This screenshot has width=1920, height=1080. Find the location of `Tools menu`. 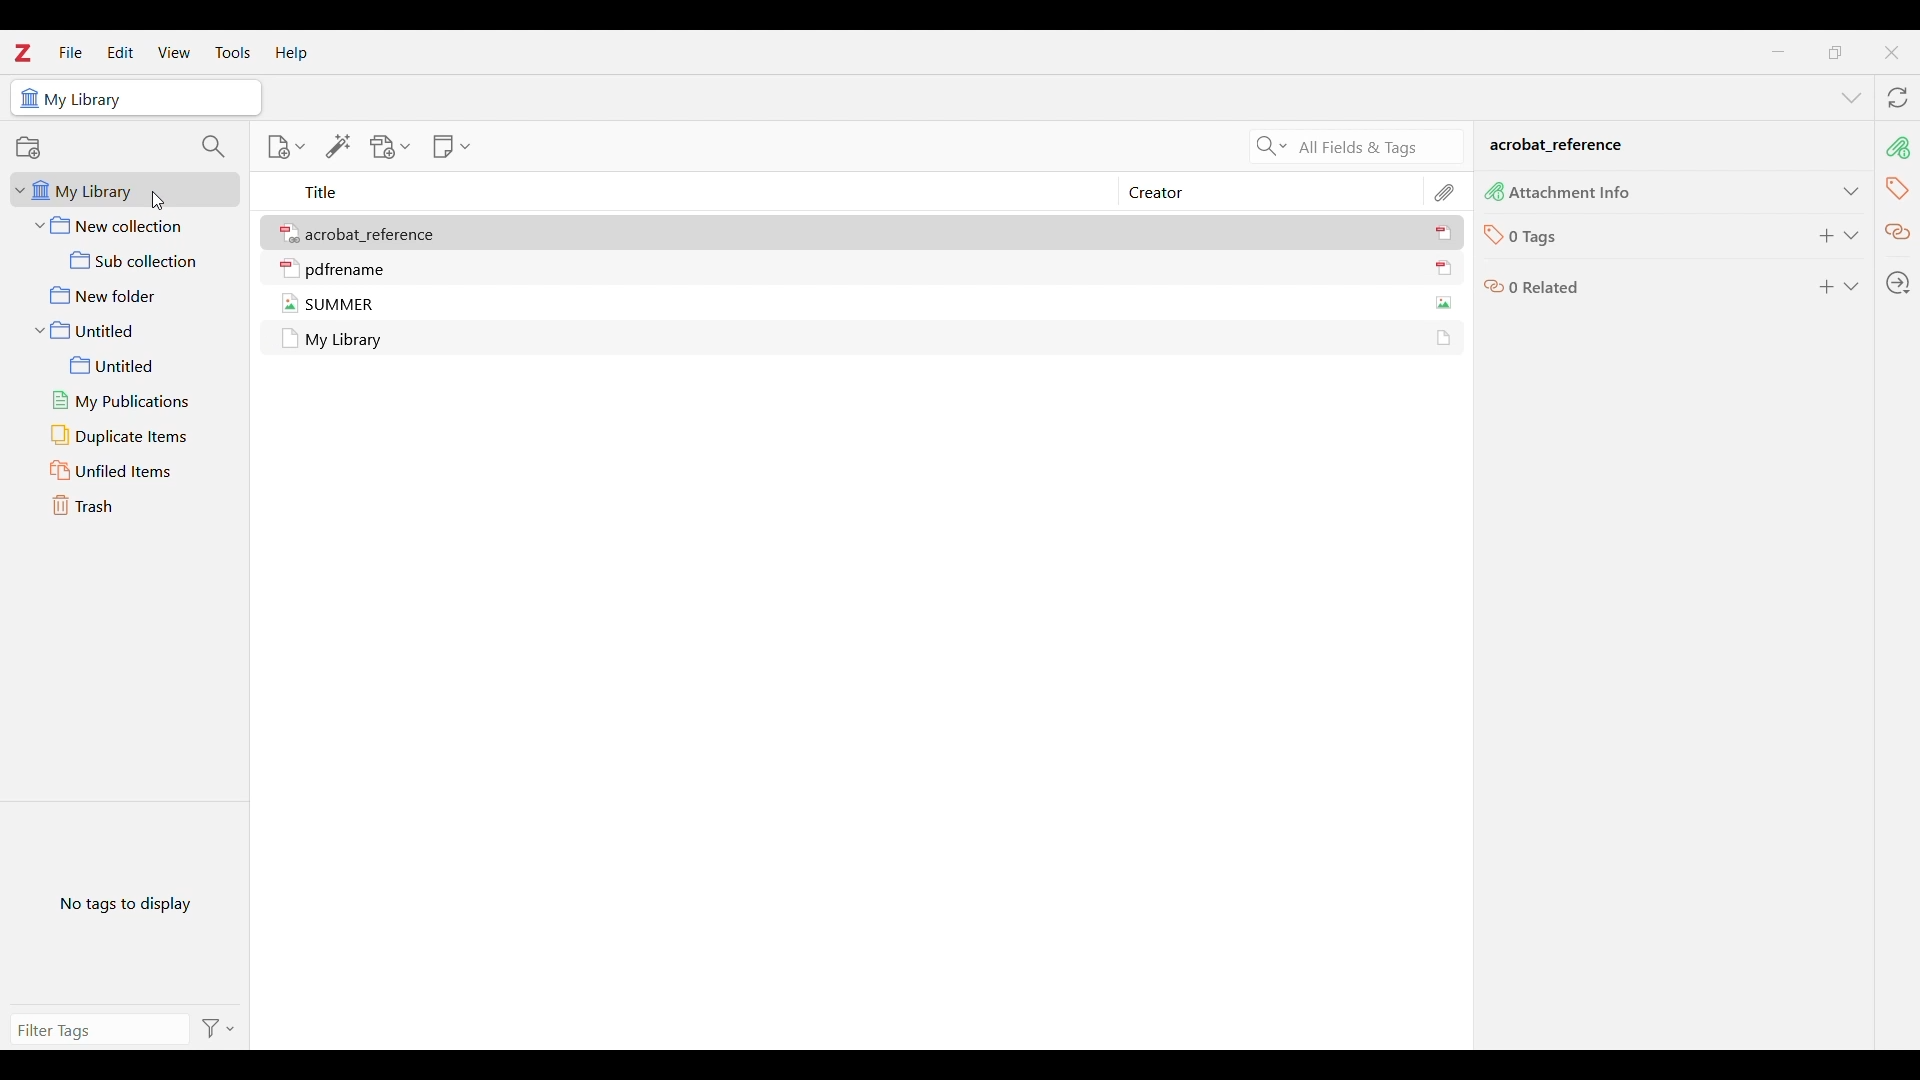

Tools menu is located at coordinates (233, 52).